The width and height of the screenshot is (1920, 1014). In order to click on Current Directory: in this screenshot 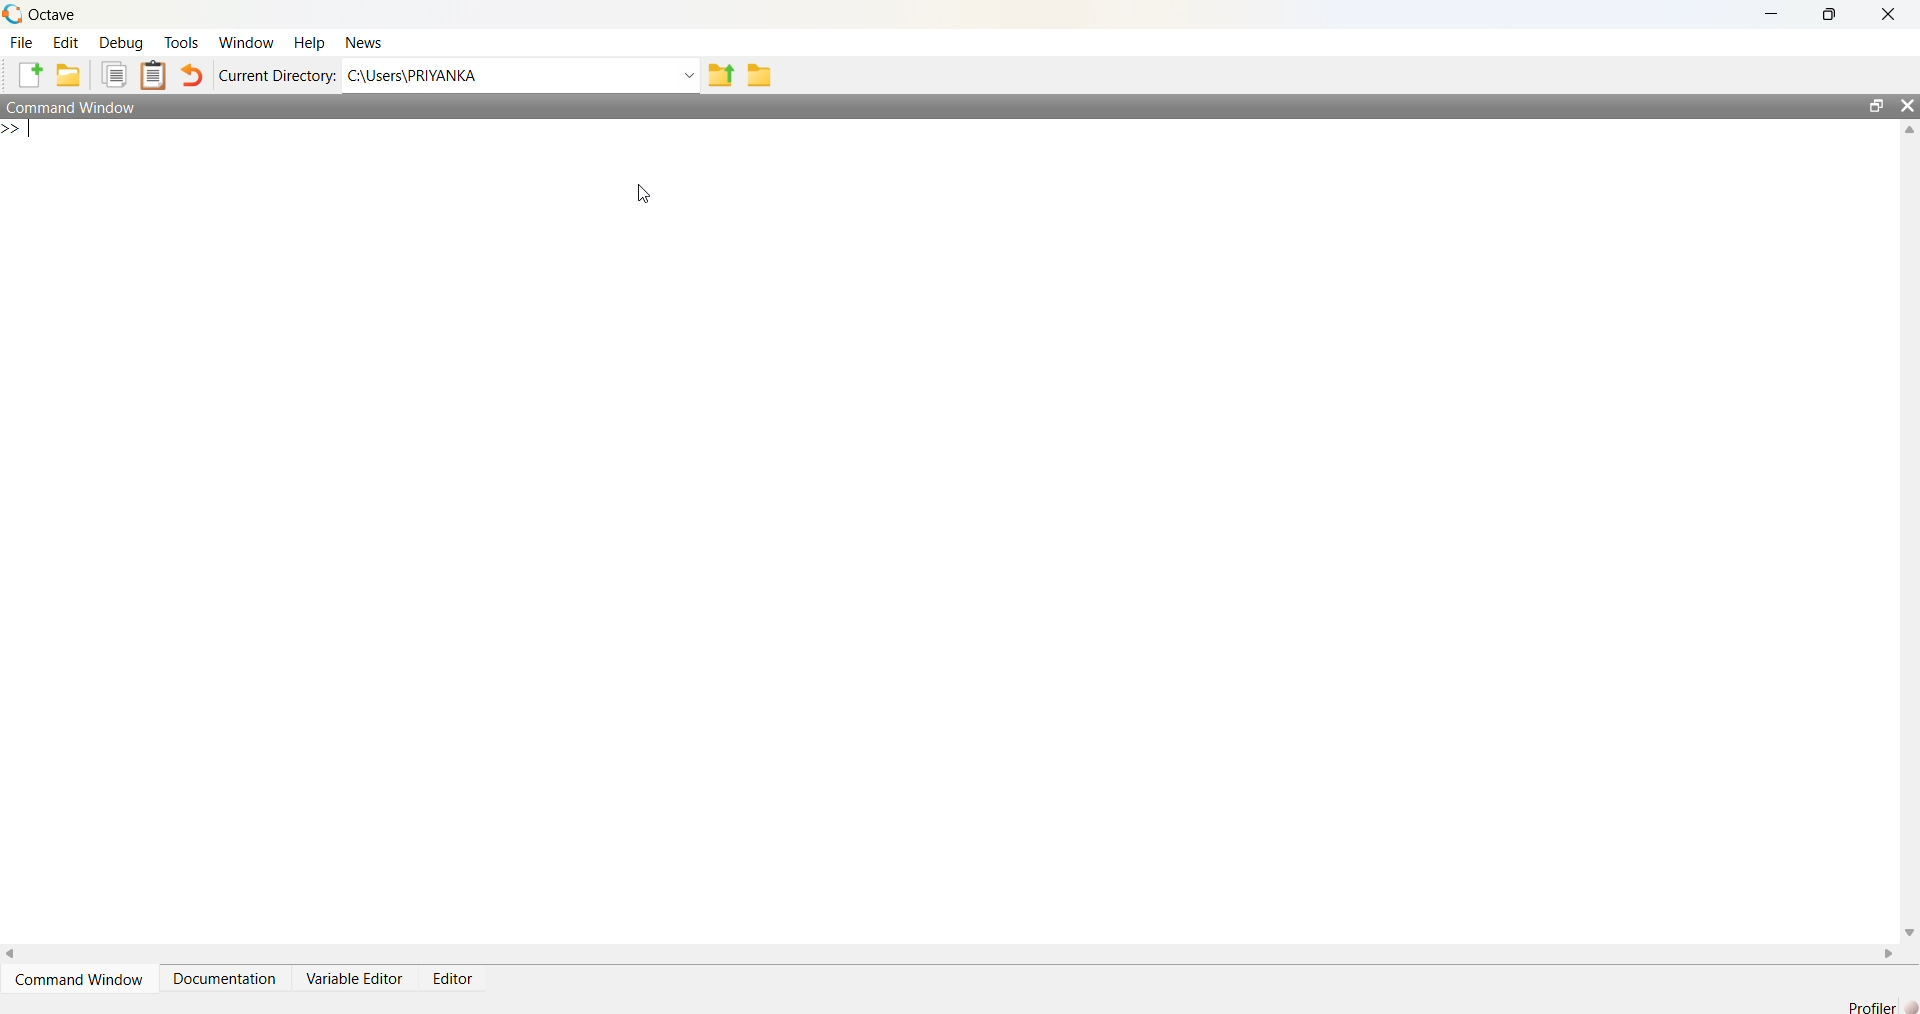, I will do `click(276, 75)`.